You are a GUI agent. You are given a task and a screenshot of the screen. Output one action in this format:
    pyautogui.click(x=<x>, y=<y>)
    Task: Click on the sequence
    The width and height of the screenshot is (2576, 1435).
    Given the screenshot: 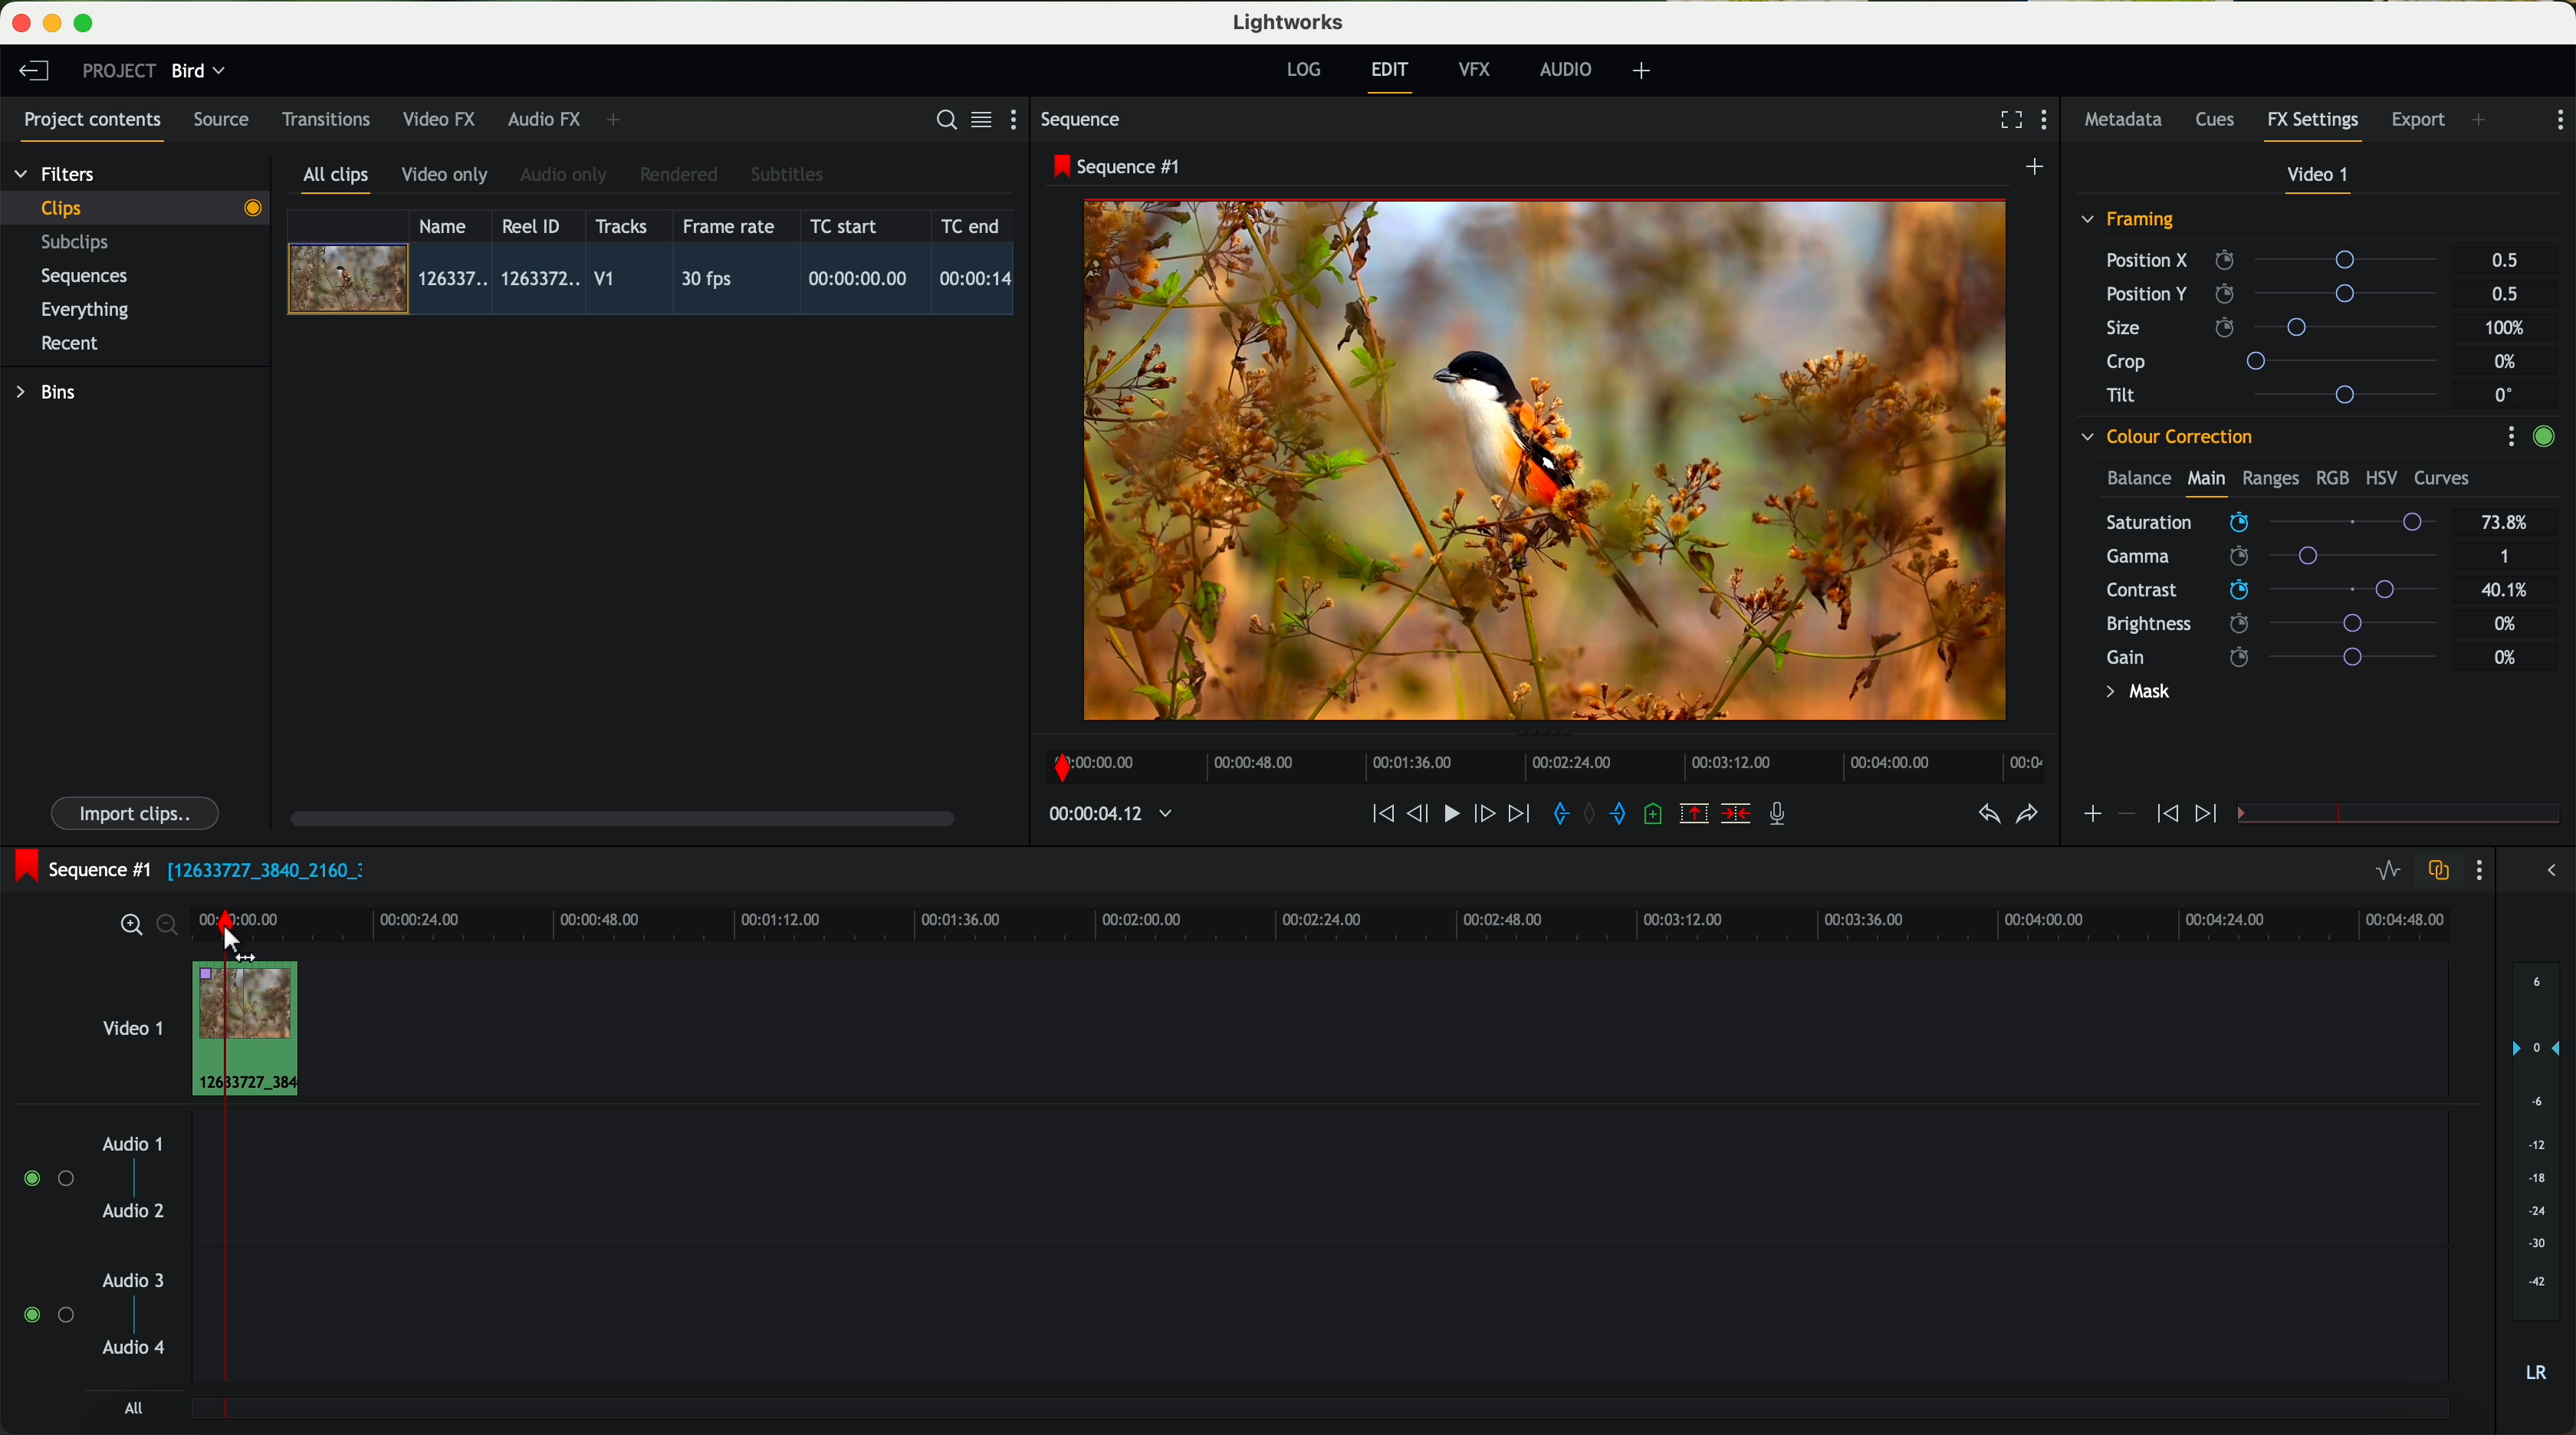 What is the action you would take?
    pyautogui.click(x=1081, y=120)
    